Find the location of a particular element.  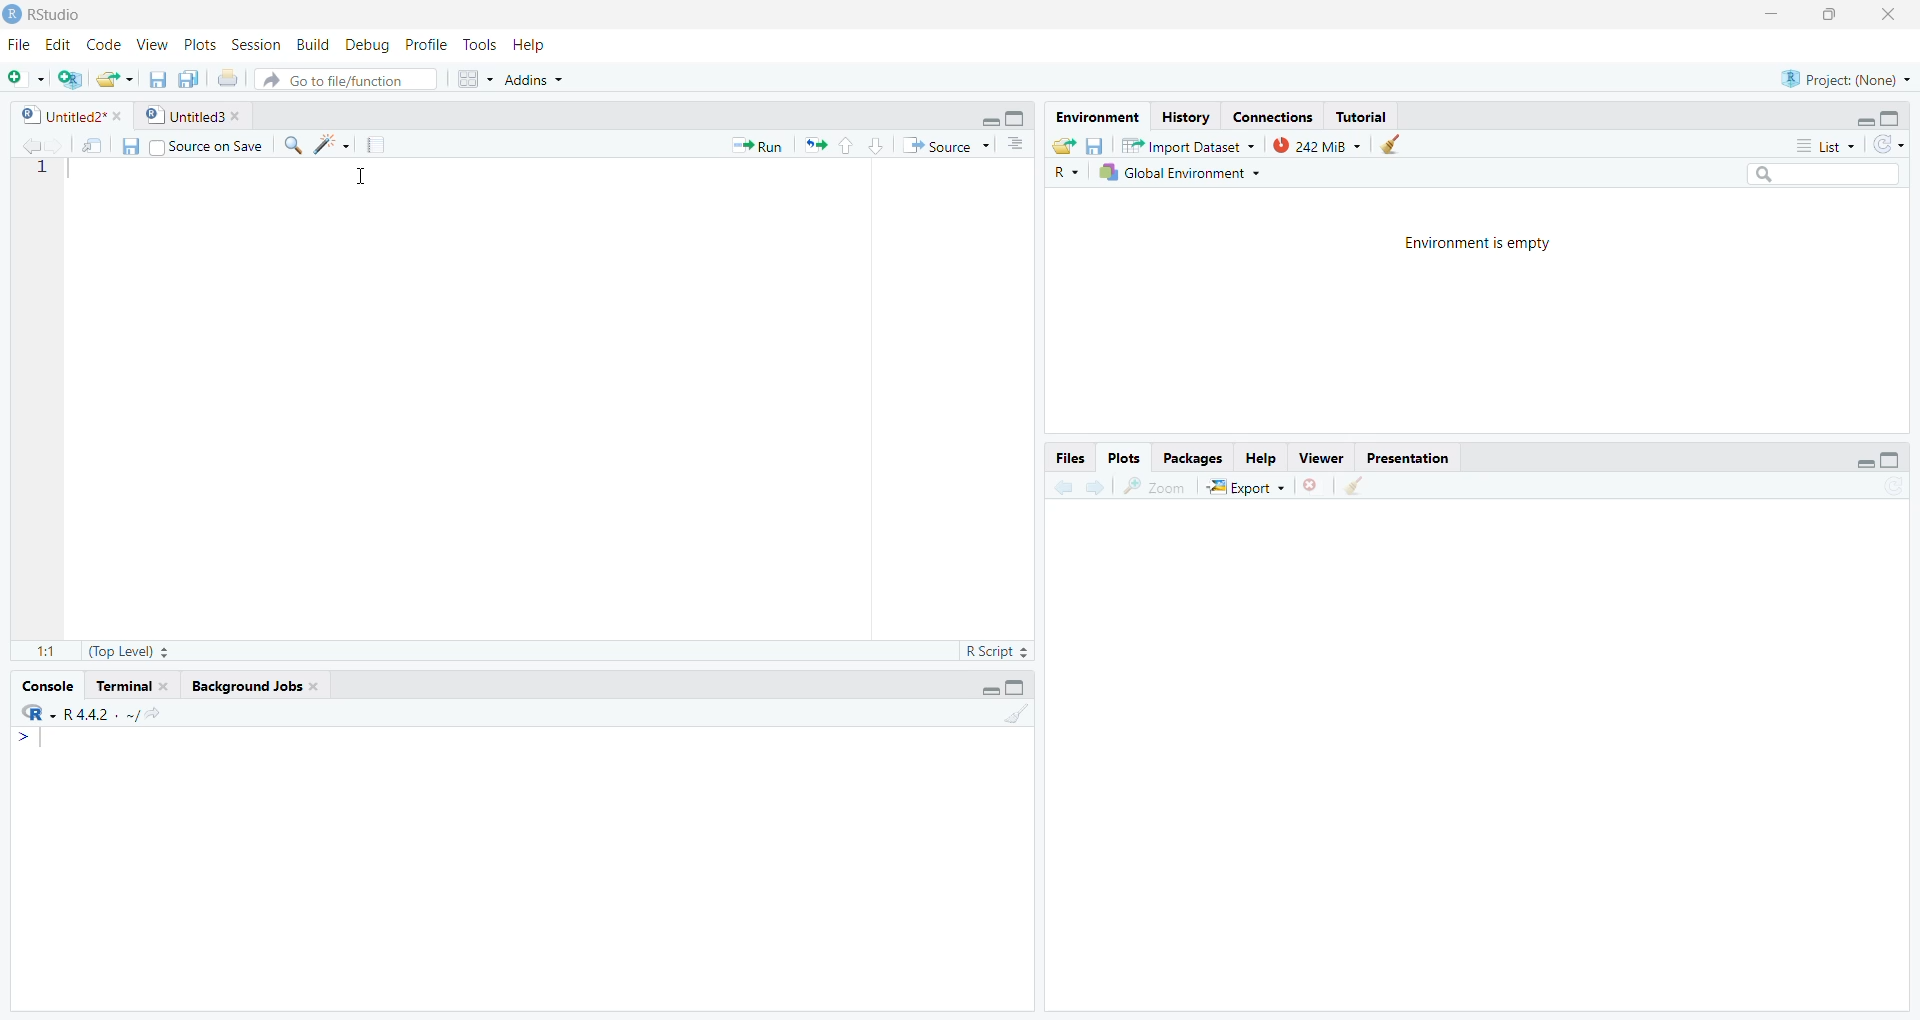

Refresh Theme is located at coordinates (1888, 144).